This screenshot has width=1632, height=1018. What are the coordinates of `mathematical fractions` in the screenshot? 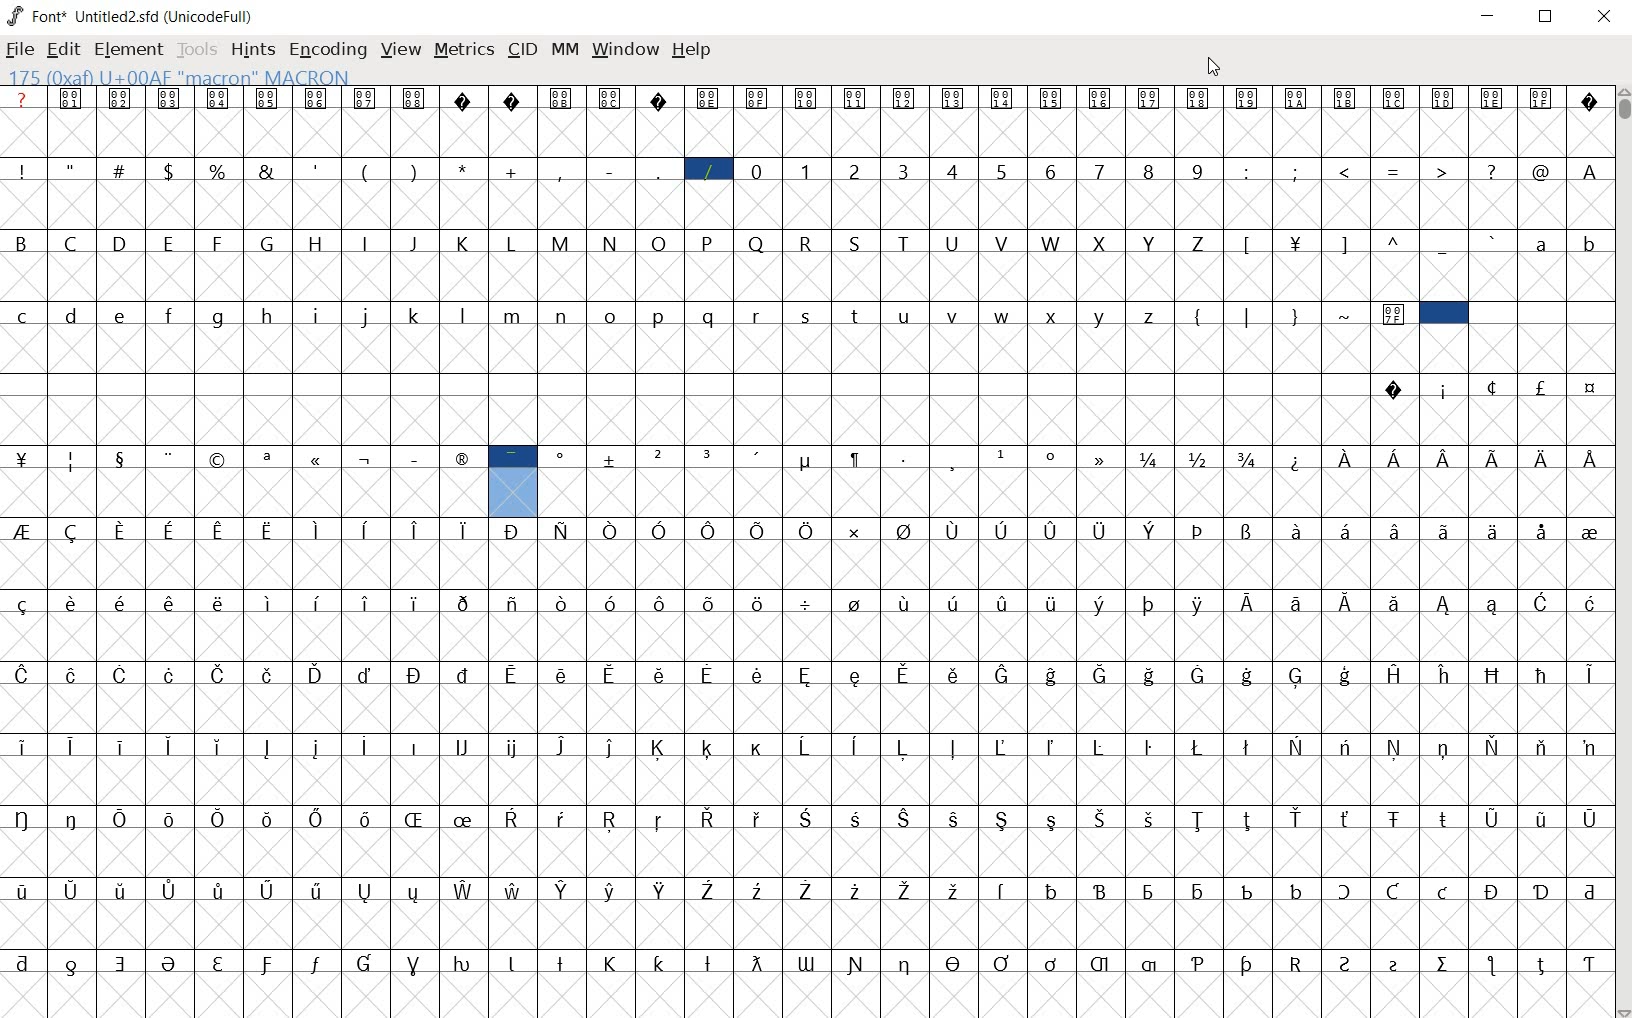 It's located at (1200, 481).